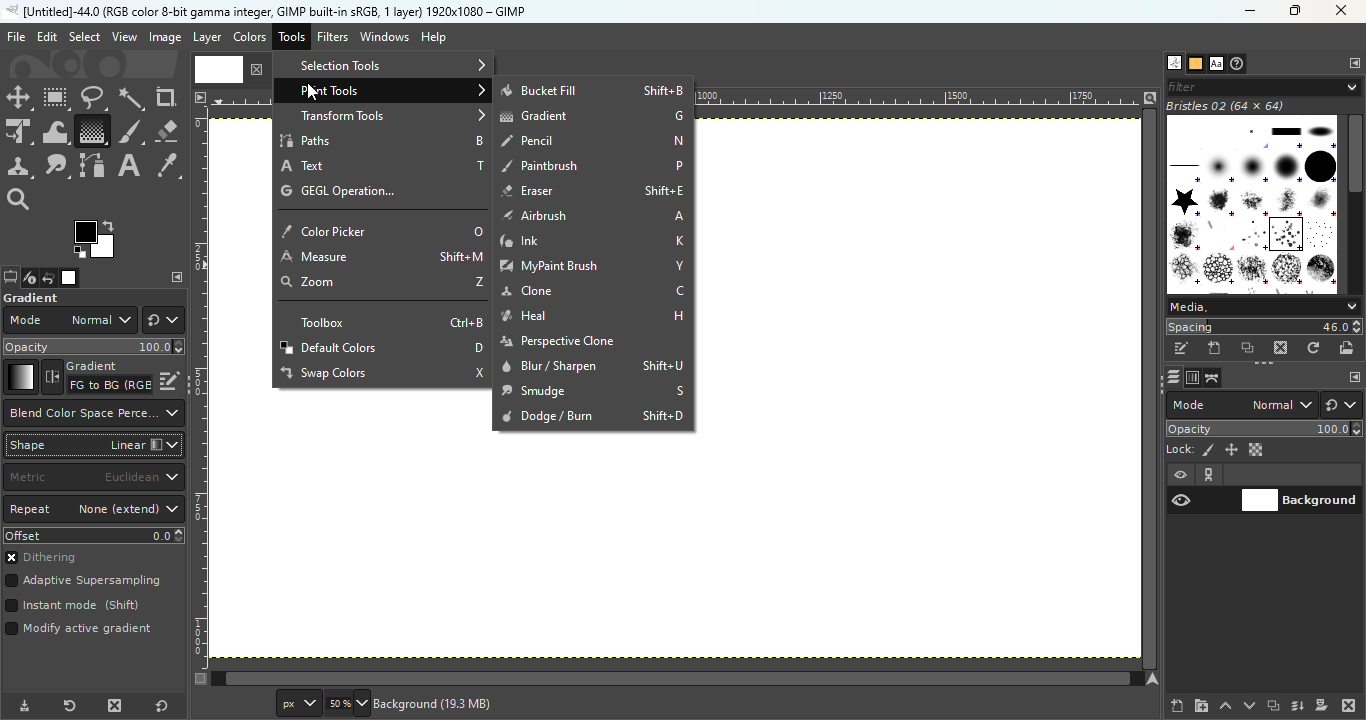 Image resolution: width=1366 pixels, height=720 pixels. What do you see at coordinates (595, 90) in the screenshot?
I see `Bucket Fill` at bounding box center [595, 90].